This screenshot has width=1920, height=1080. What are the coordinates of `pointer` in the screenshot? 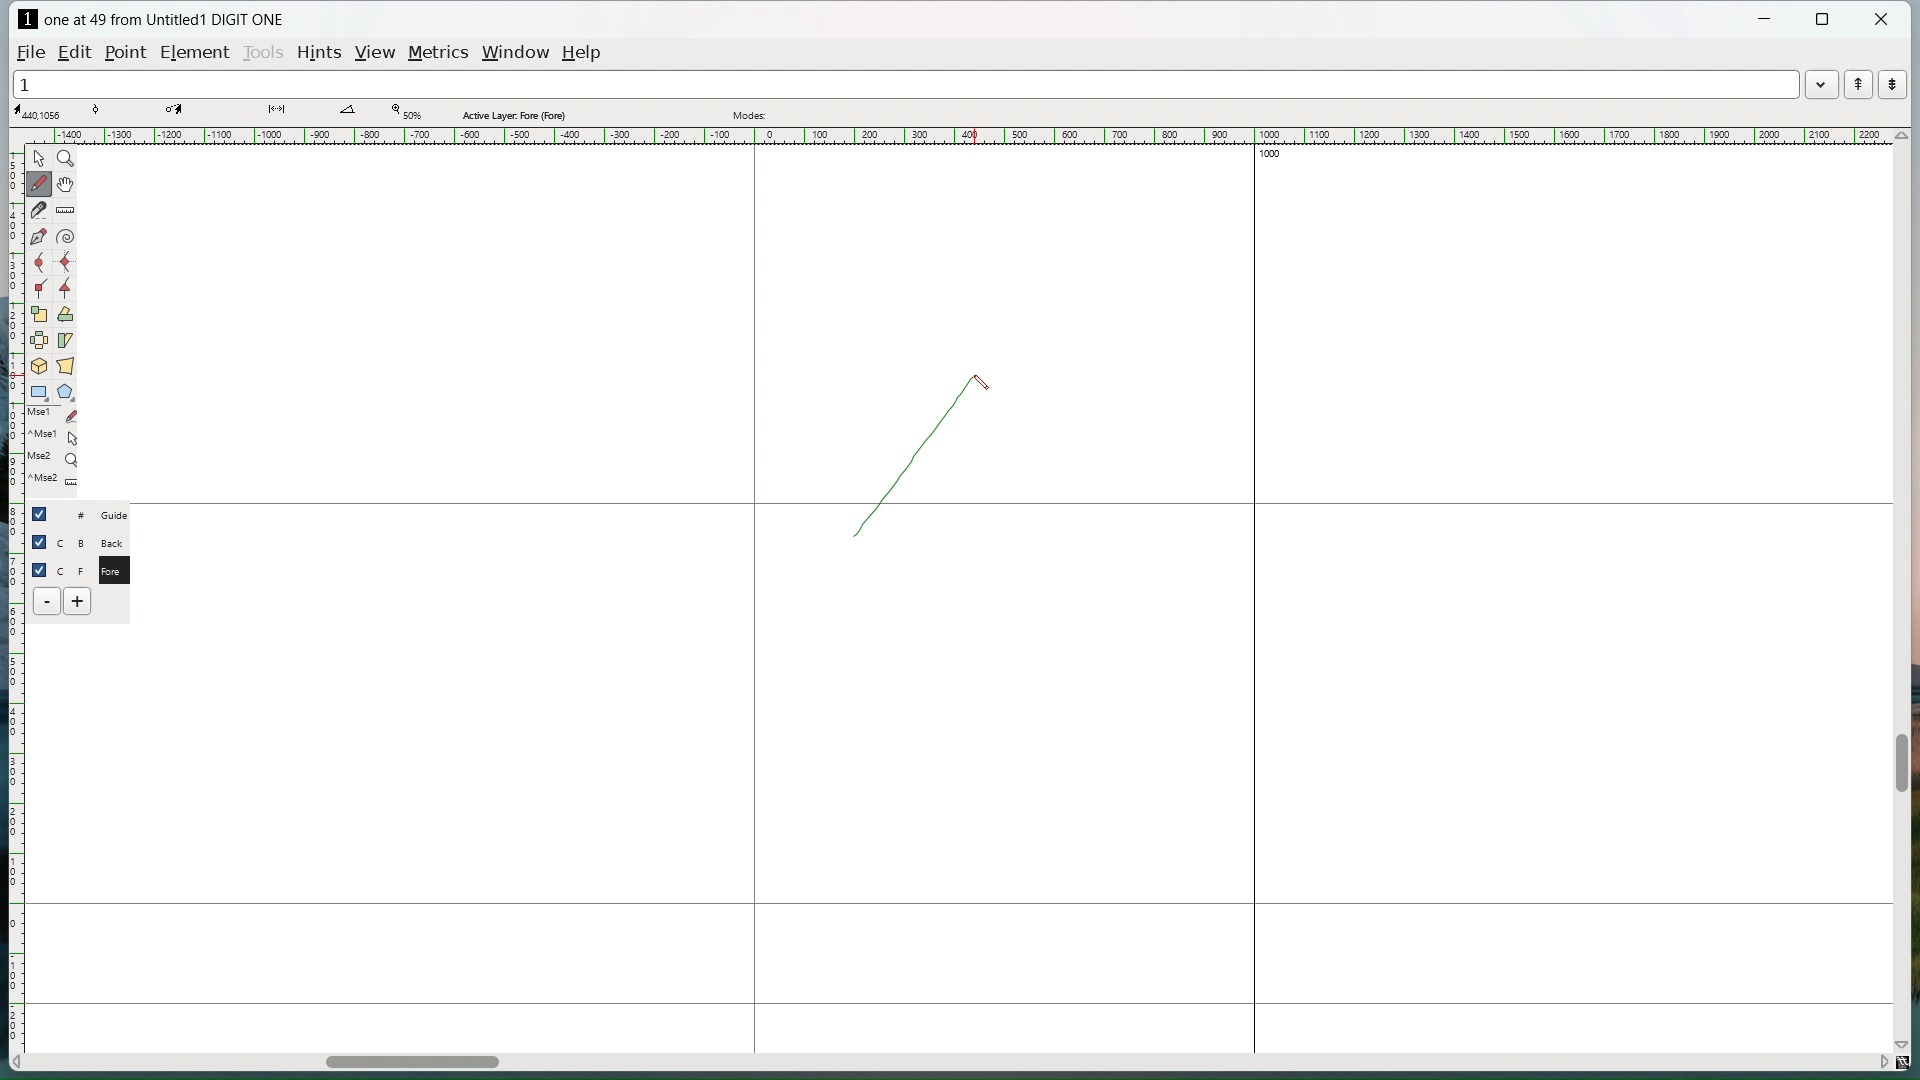 It's located at (40, 158).